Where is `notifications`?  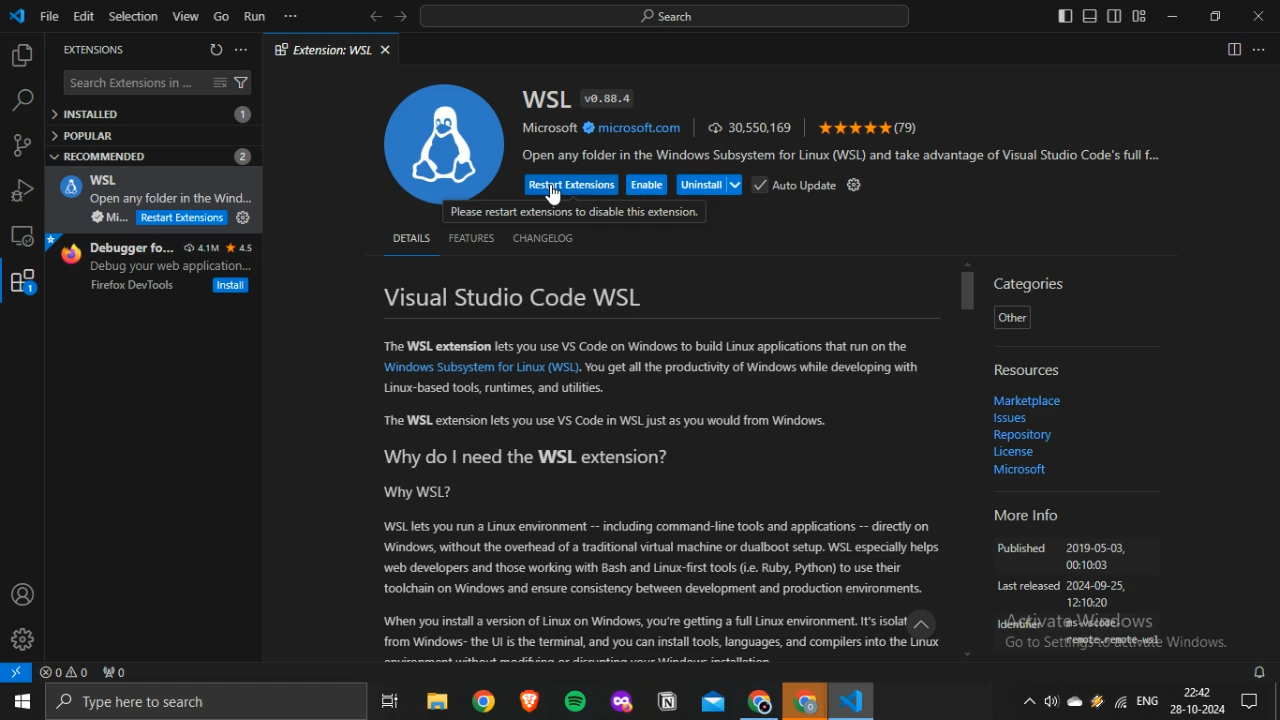 notifications is located at coordinates (1261, 672).